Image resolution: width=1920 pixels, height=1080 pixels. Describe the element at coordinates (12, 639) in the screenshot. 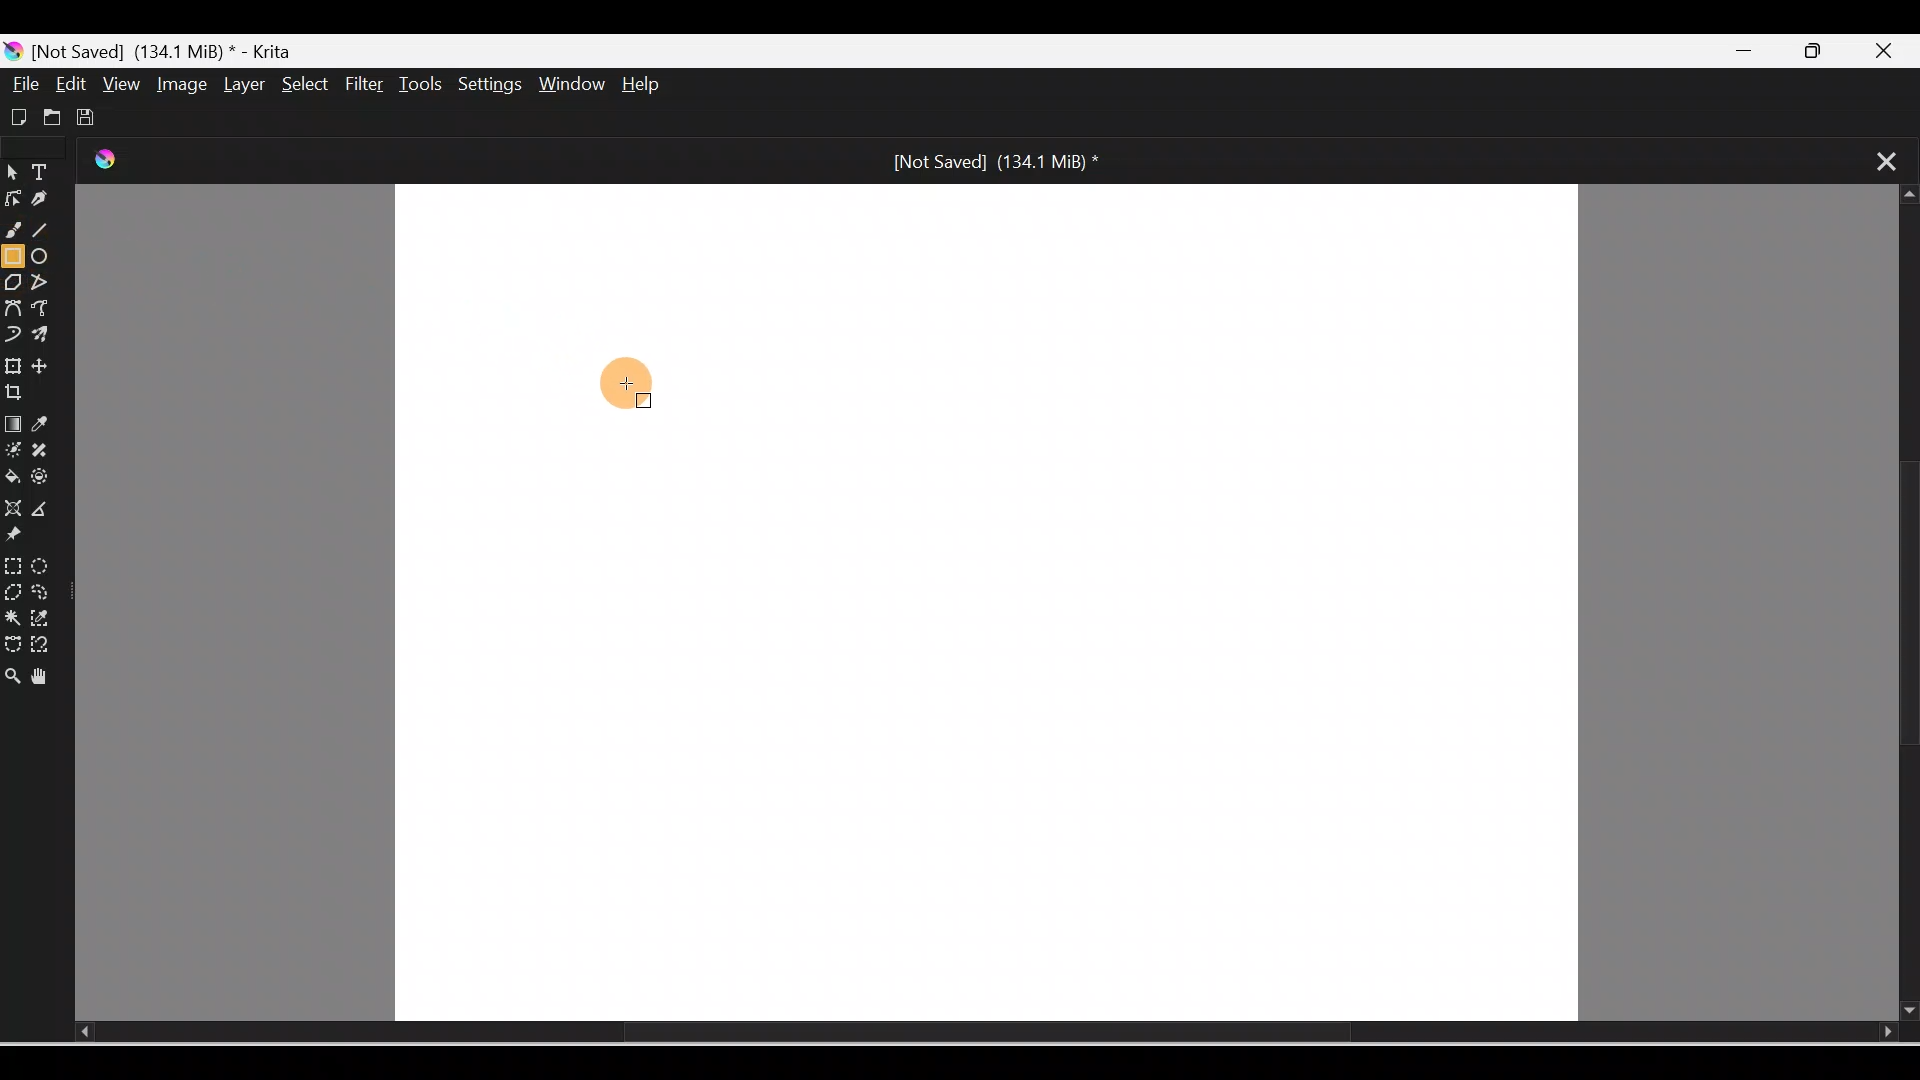

I see `Bezier curve selection tool` at that location.